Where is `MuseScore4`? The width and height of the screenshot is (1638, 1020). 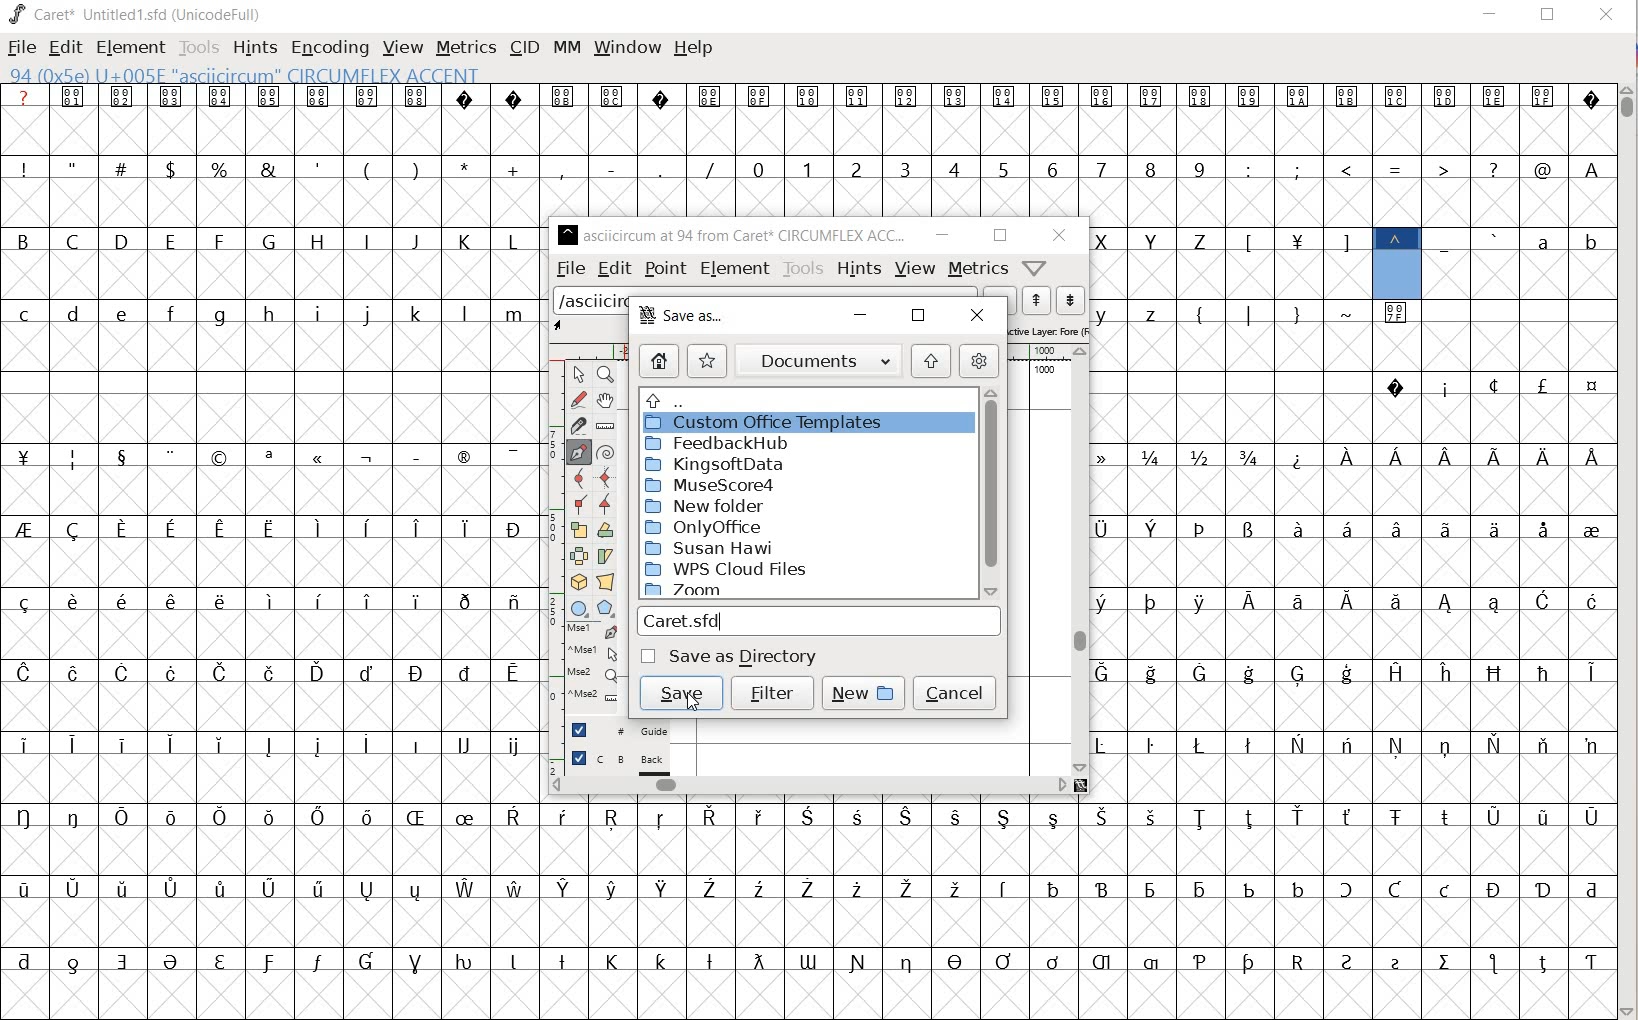
MuseScore4 is located at coordinates (712, 485).